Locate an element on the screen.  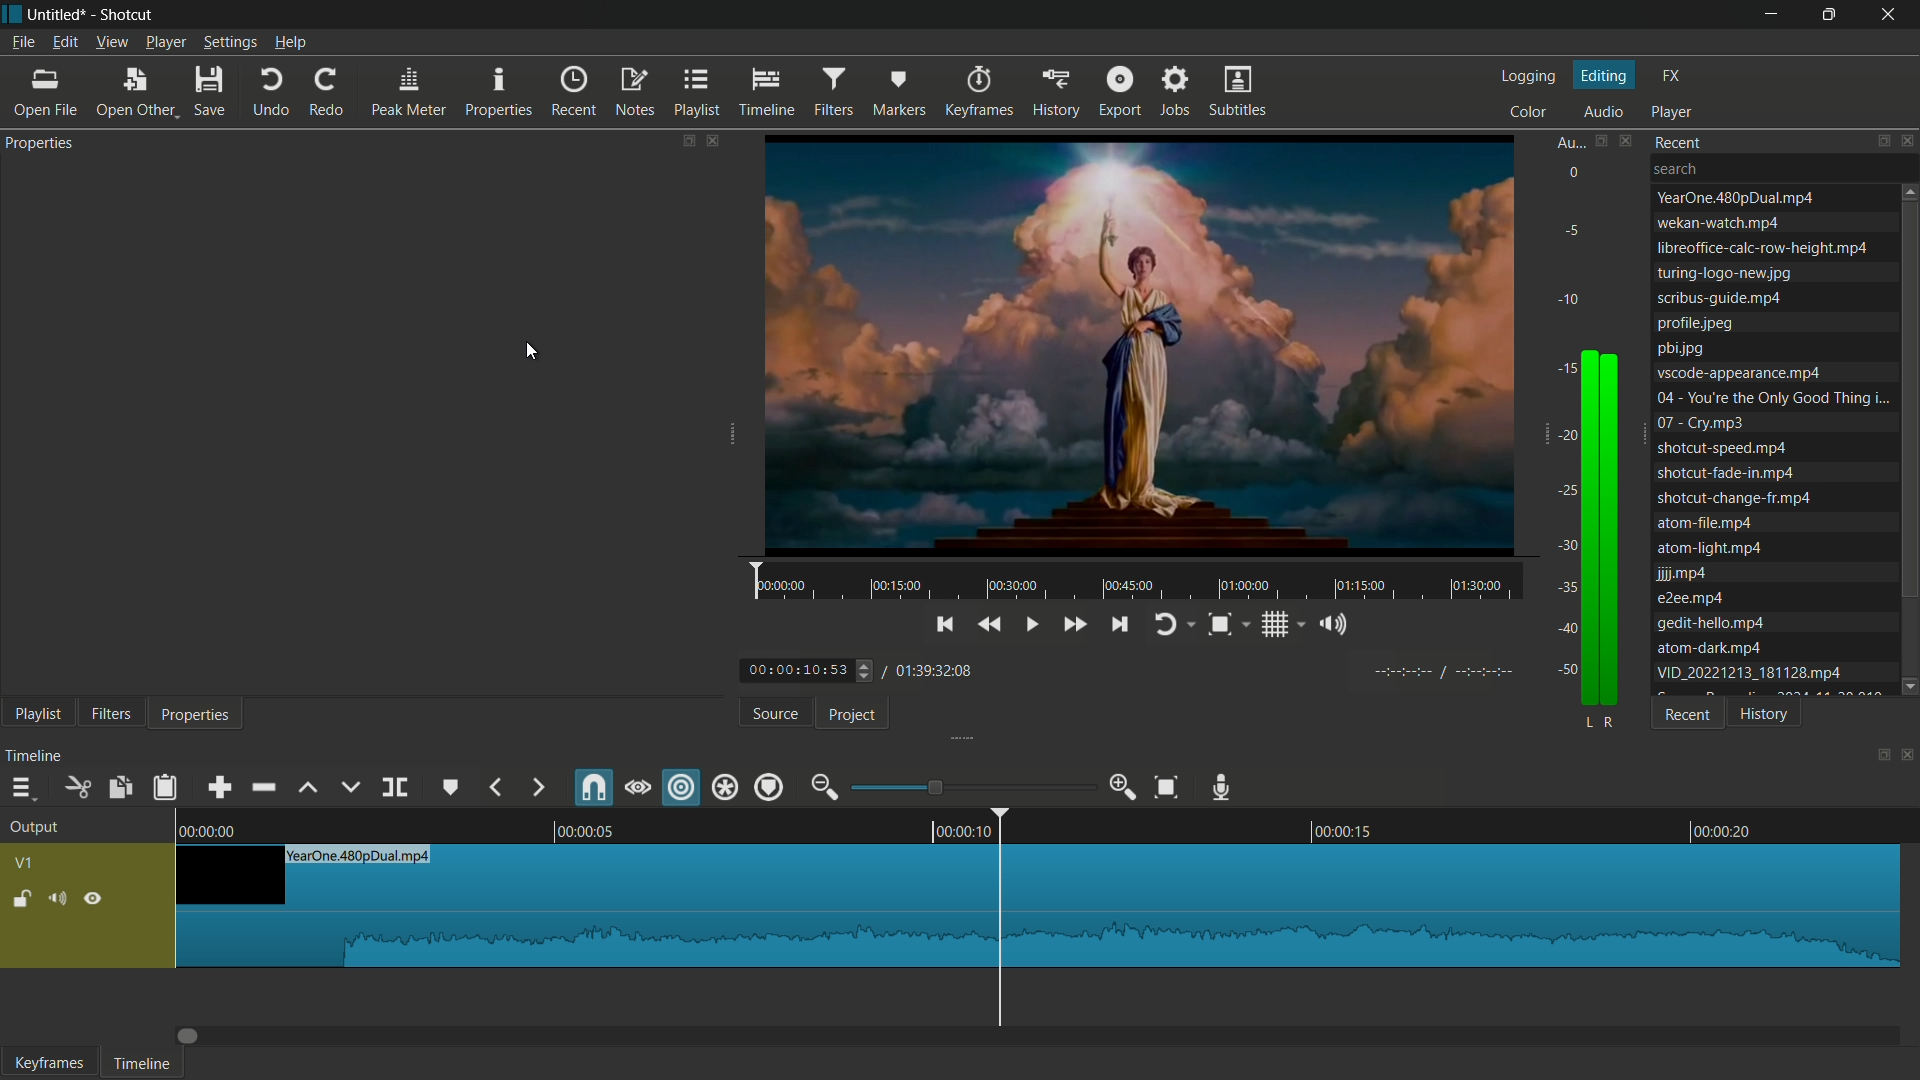
zoom in is located at coordinates (1125, 788).